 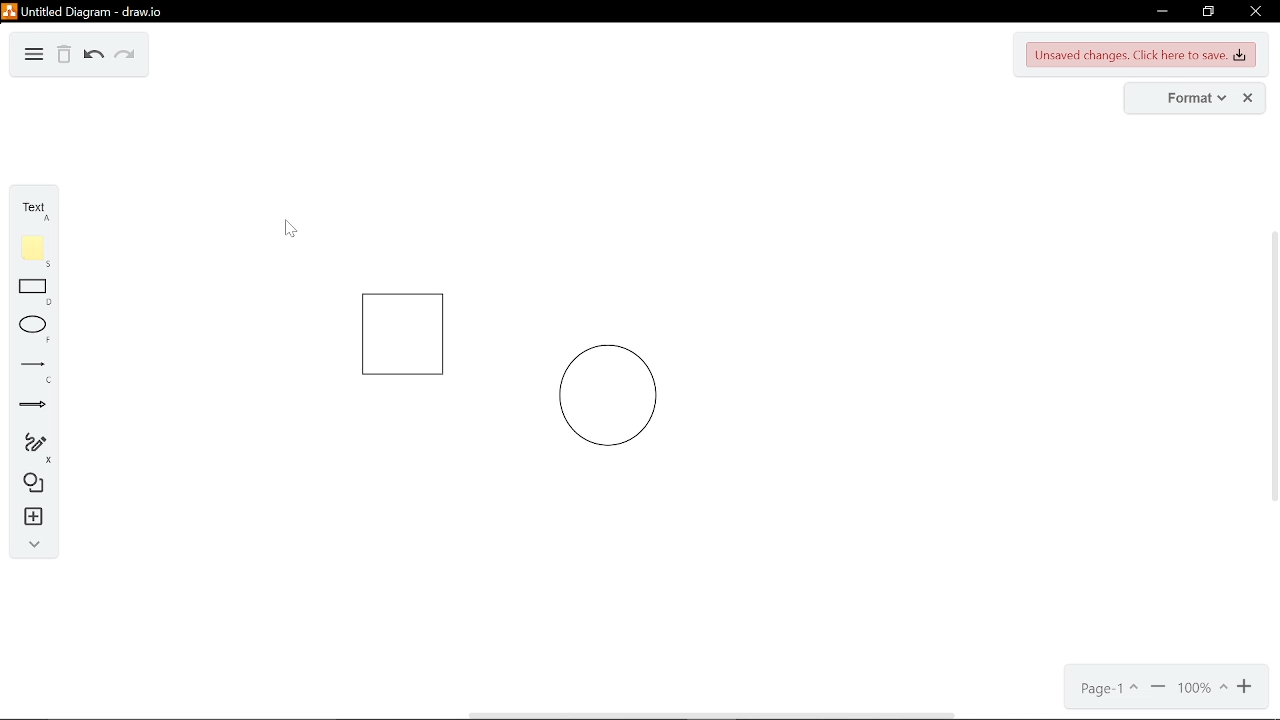 I want to click on close, so click(x=1257, y=13).